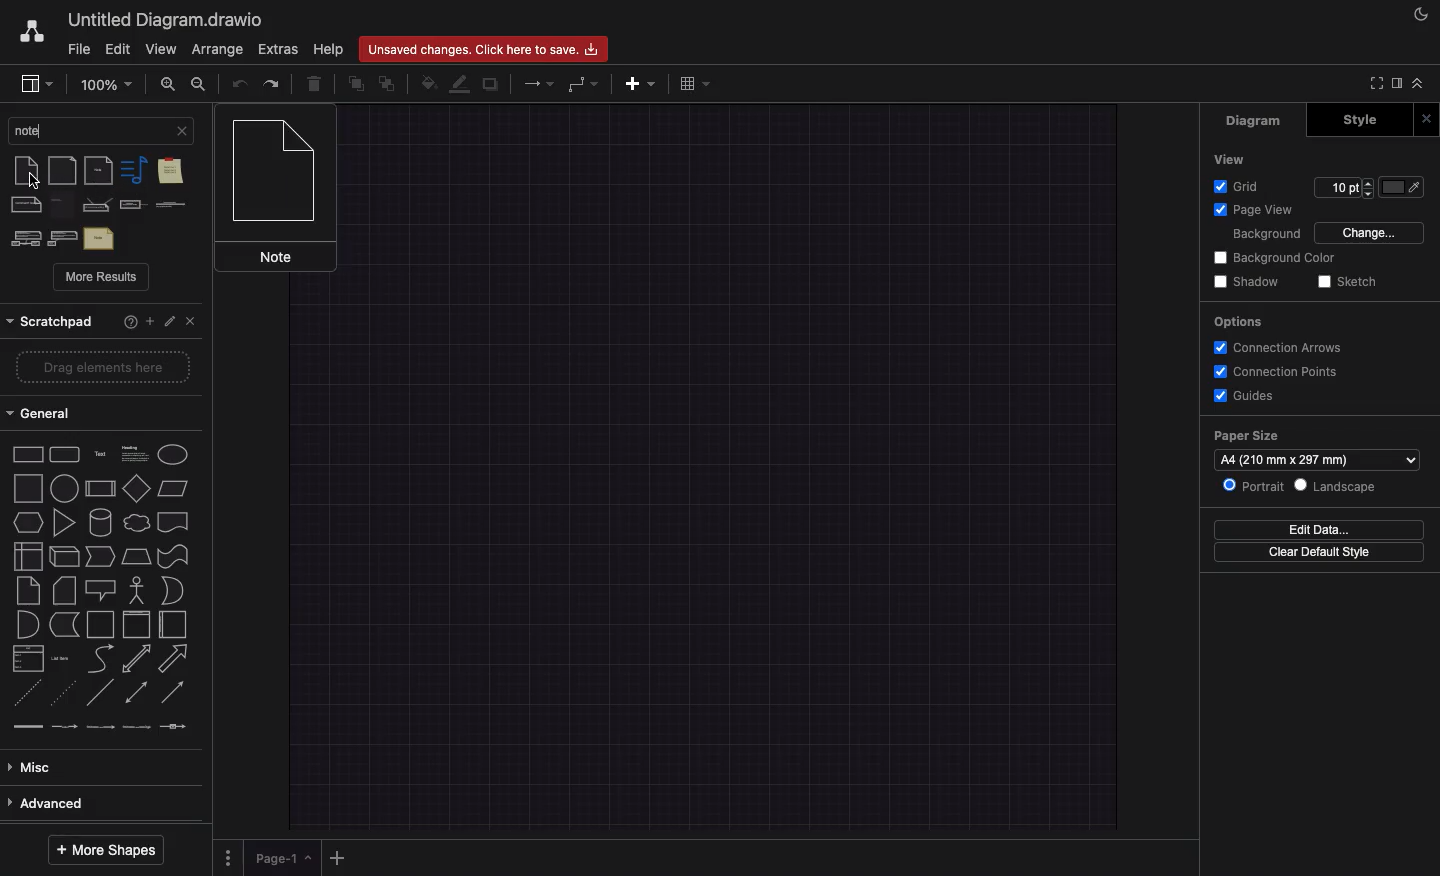 This screenshot has width=1440, height=876. I want to click on stereotype note, so click(23, 238).